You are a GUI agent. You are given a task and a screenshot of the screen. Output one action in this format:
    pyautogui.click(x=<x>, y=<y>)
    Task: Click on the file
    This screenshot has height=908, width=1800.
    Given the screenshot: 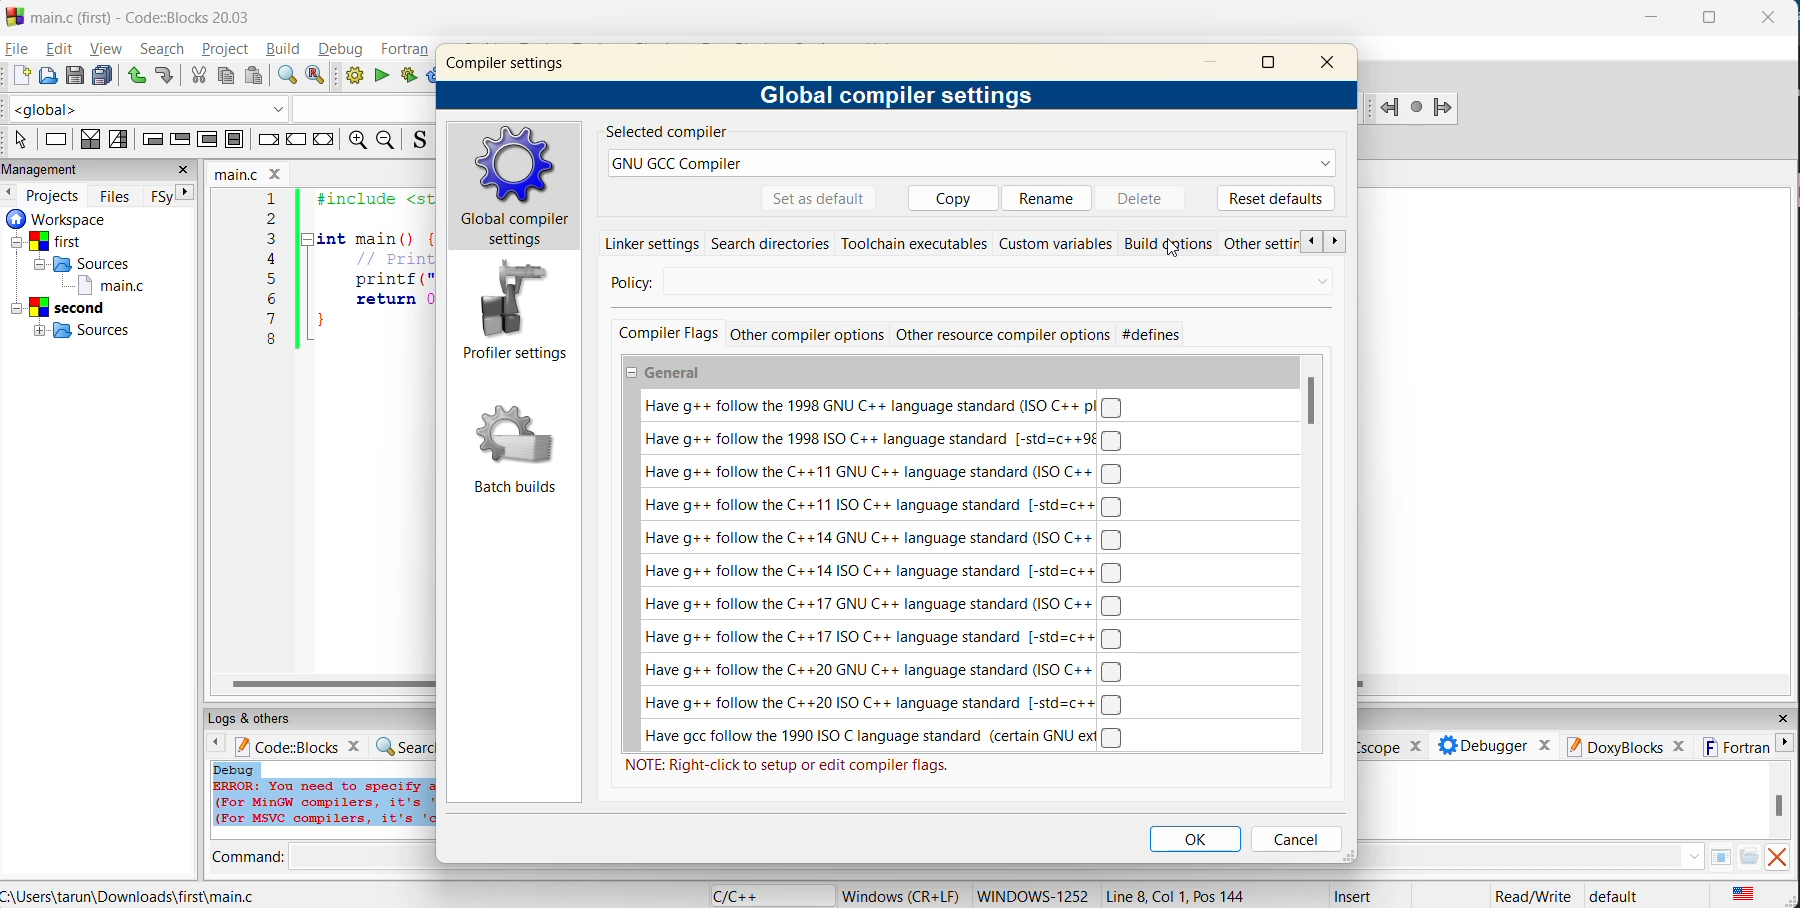 What is the action you would take?
    pyautogui.click(x=19, y=49)
    